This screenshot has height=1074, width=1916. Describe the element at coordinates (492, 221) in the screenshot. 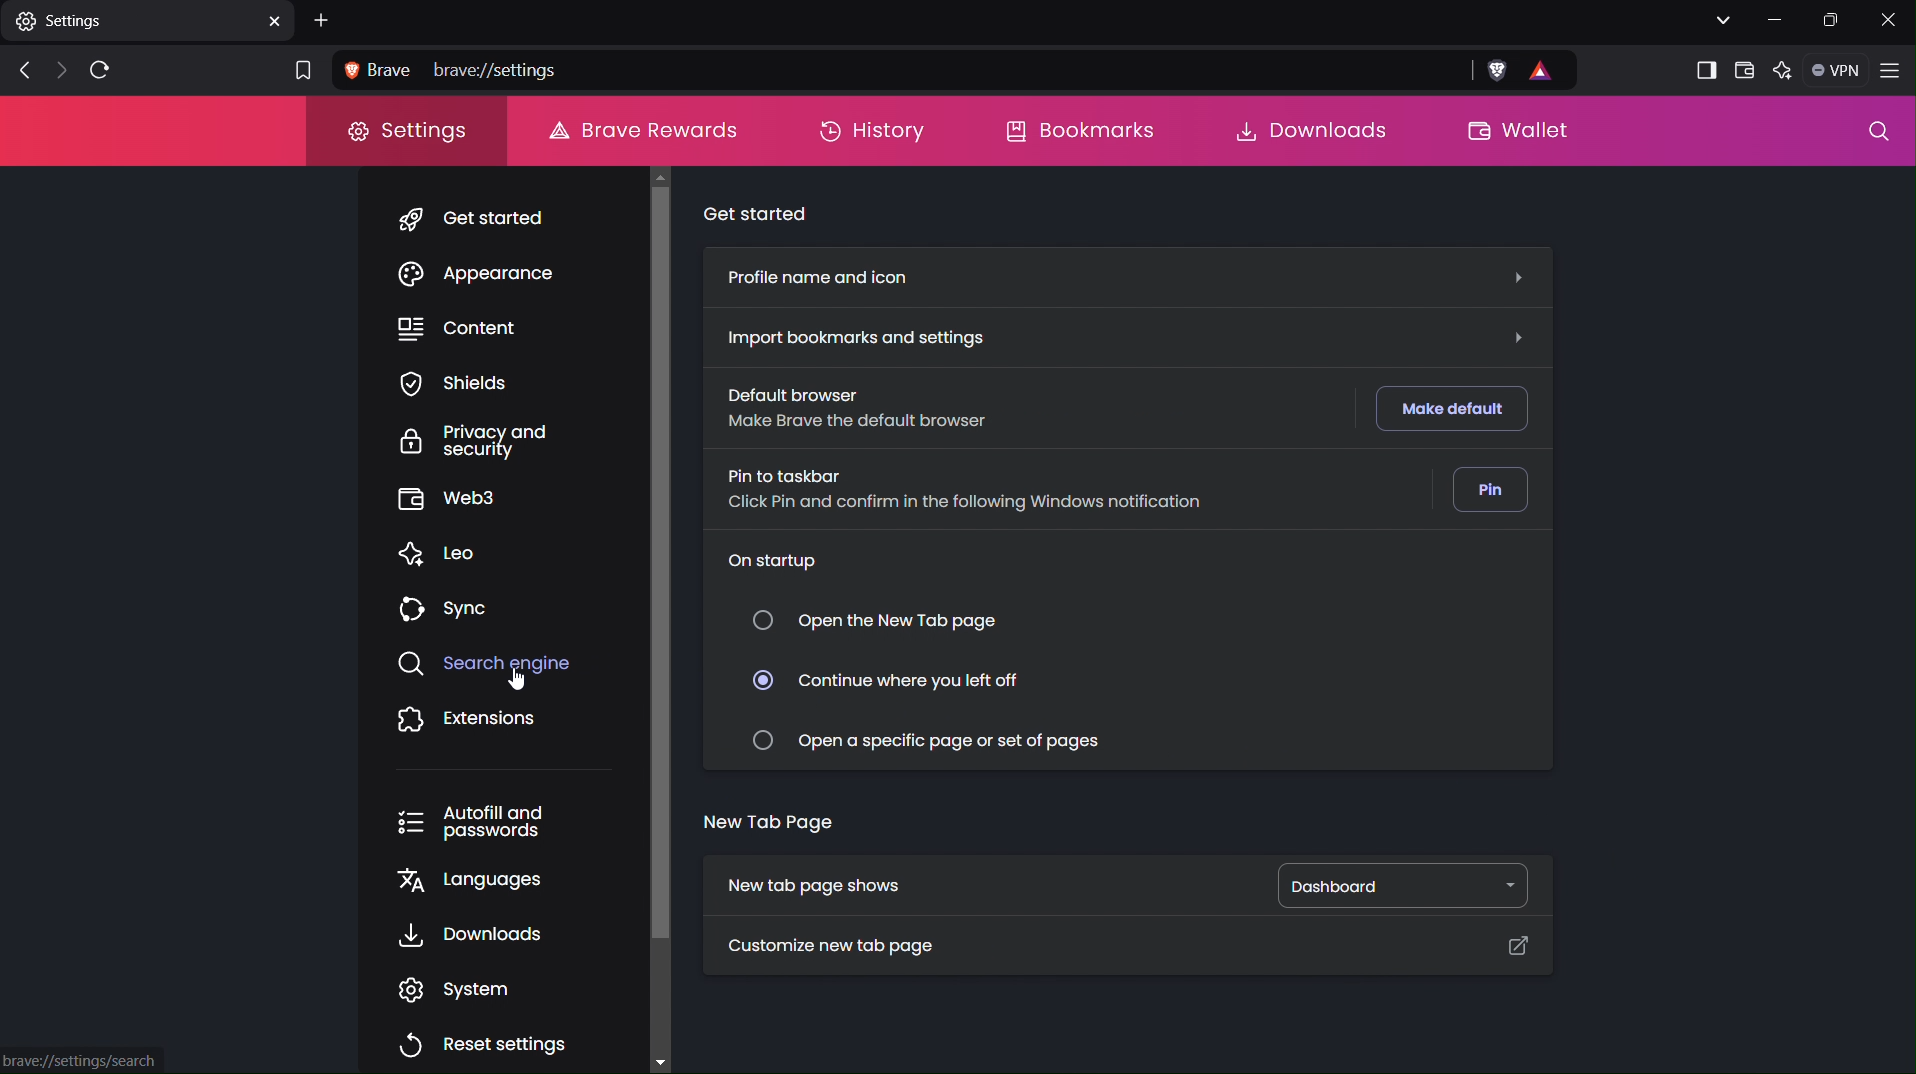

I see `Get Started` at that location.